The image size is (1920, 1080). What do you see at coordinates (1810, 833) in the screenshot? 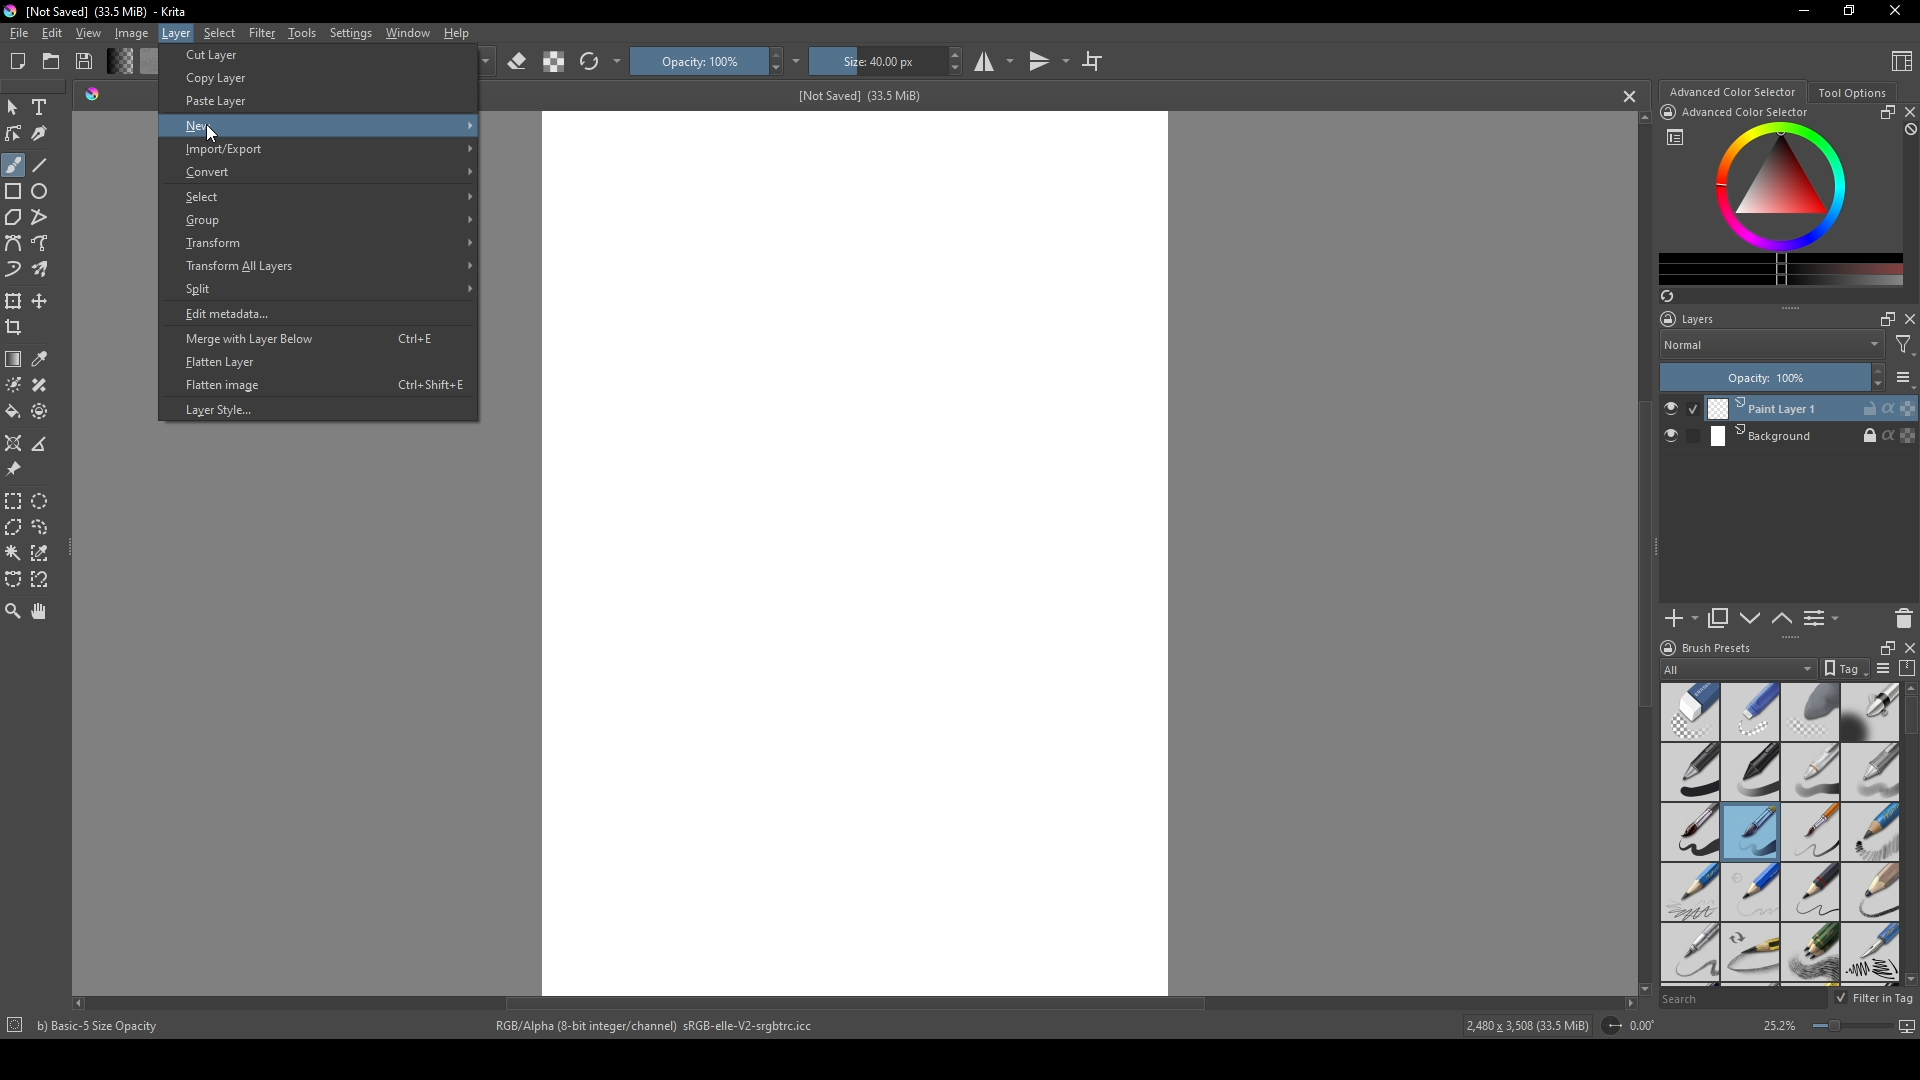
I see `thin brush` at bounding box center [1810, 833].